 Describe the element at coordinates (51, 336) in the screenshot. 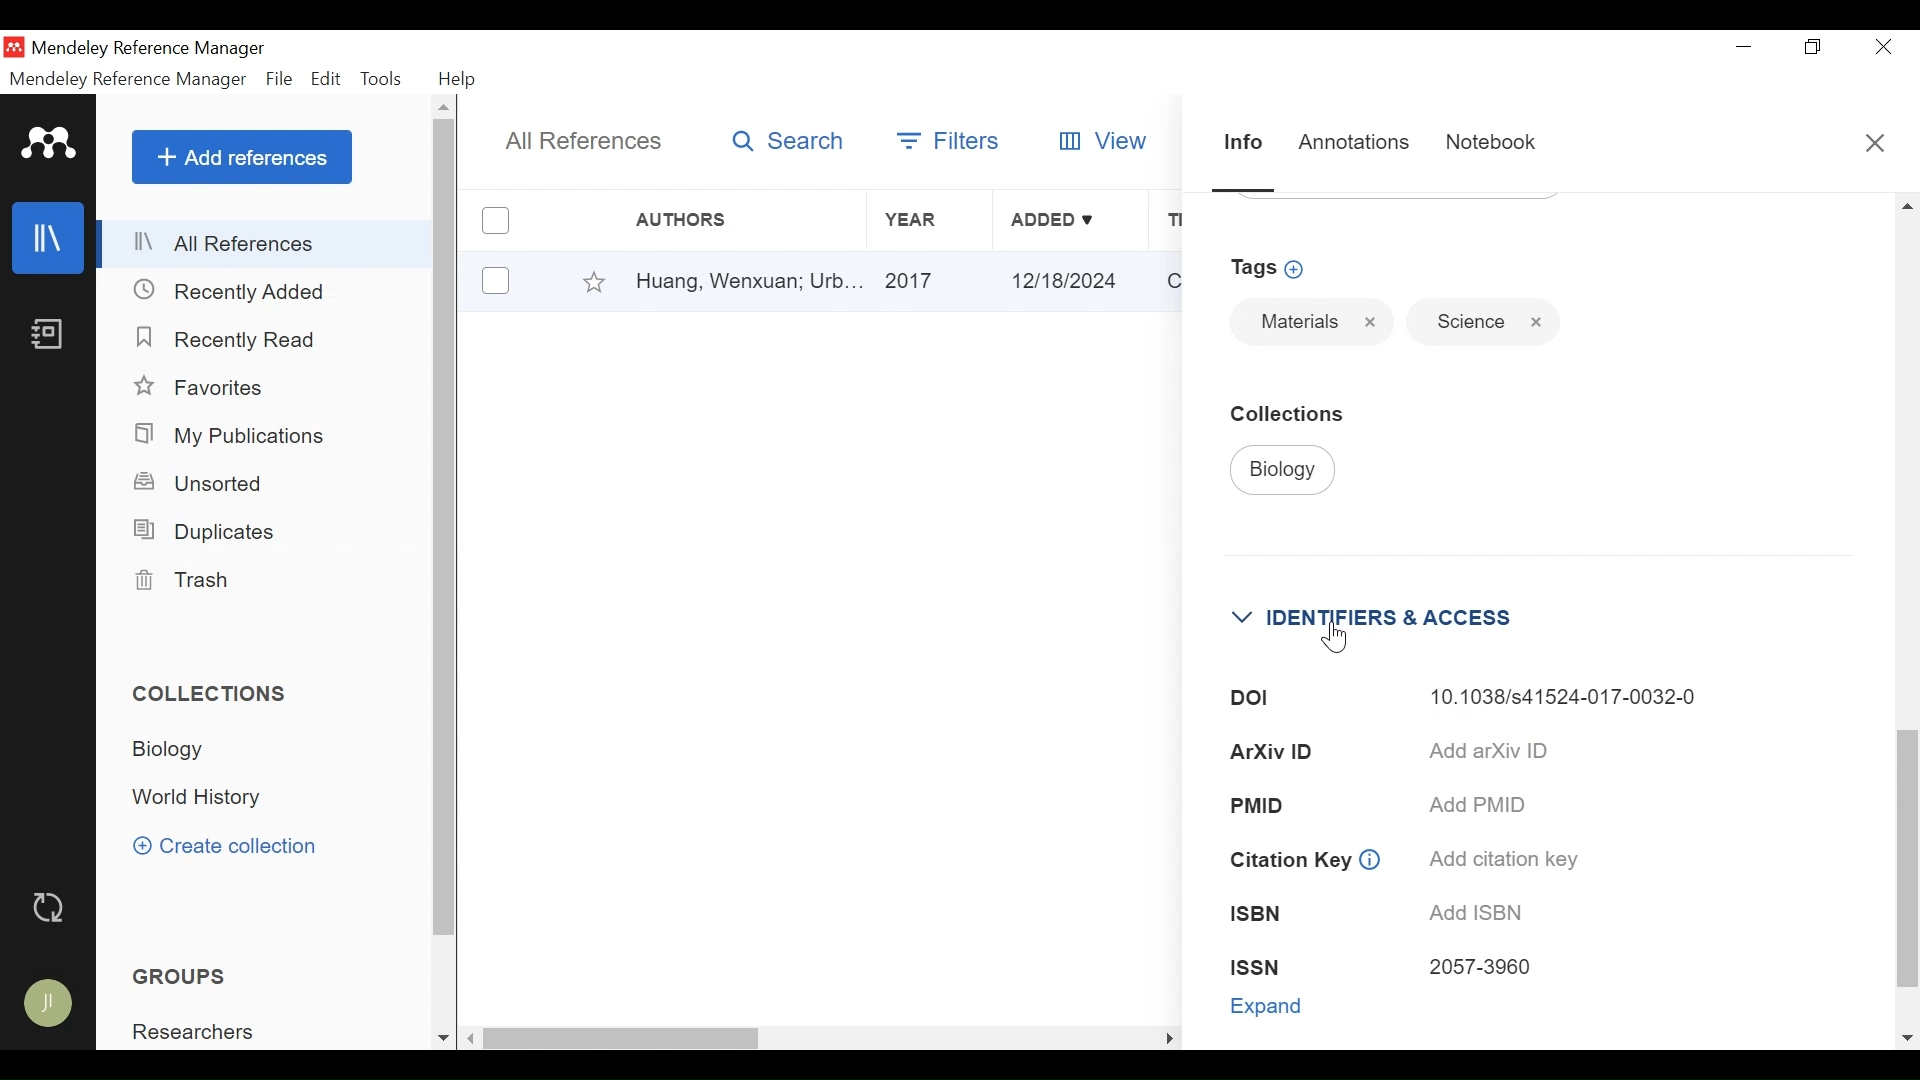

I see `Notebook` at that location.